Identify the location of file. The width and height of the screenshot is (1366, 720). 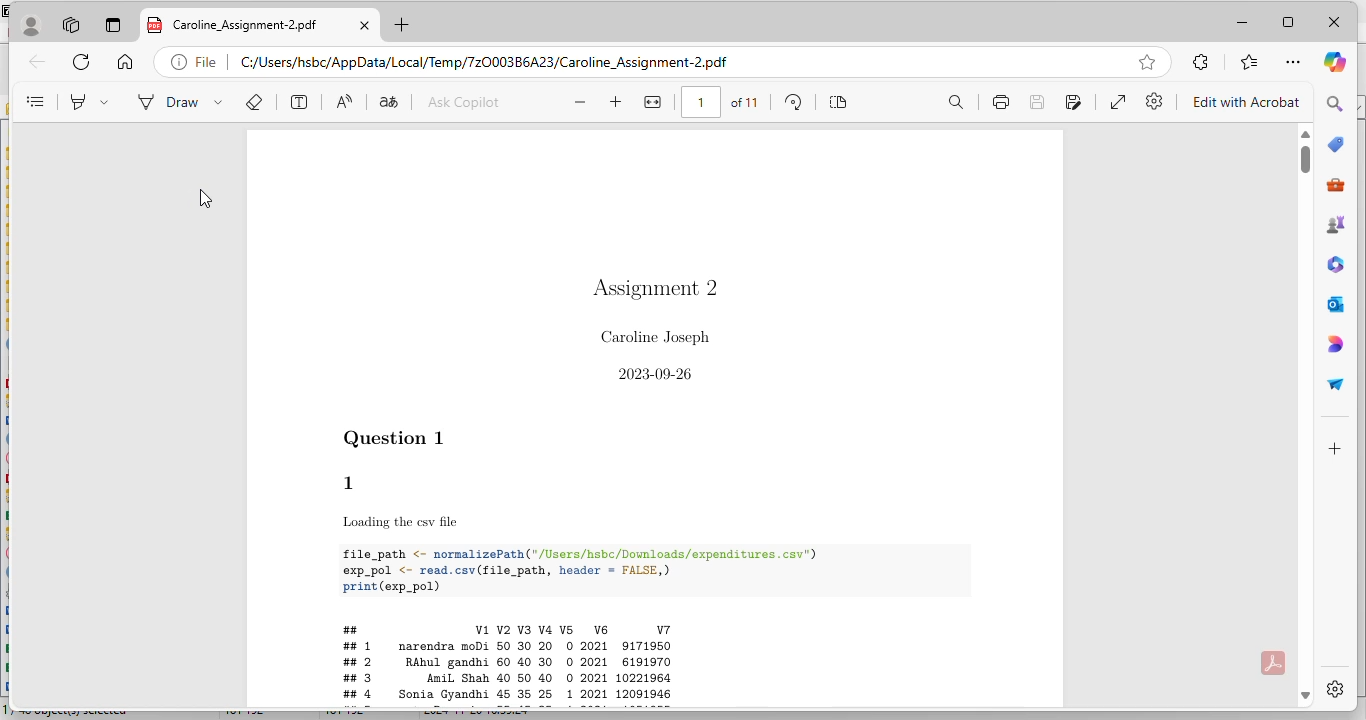
(654, 421).